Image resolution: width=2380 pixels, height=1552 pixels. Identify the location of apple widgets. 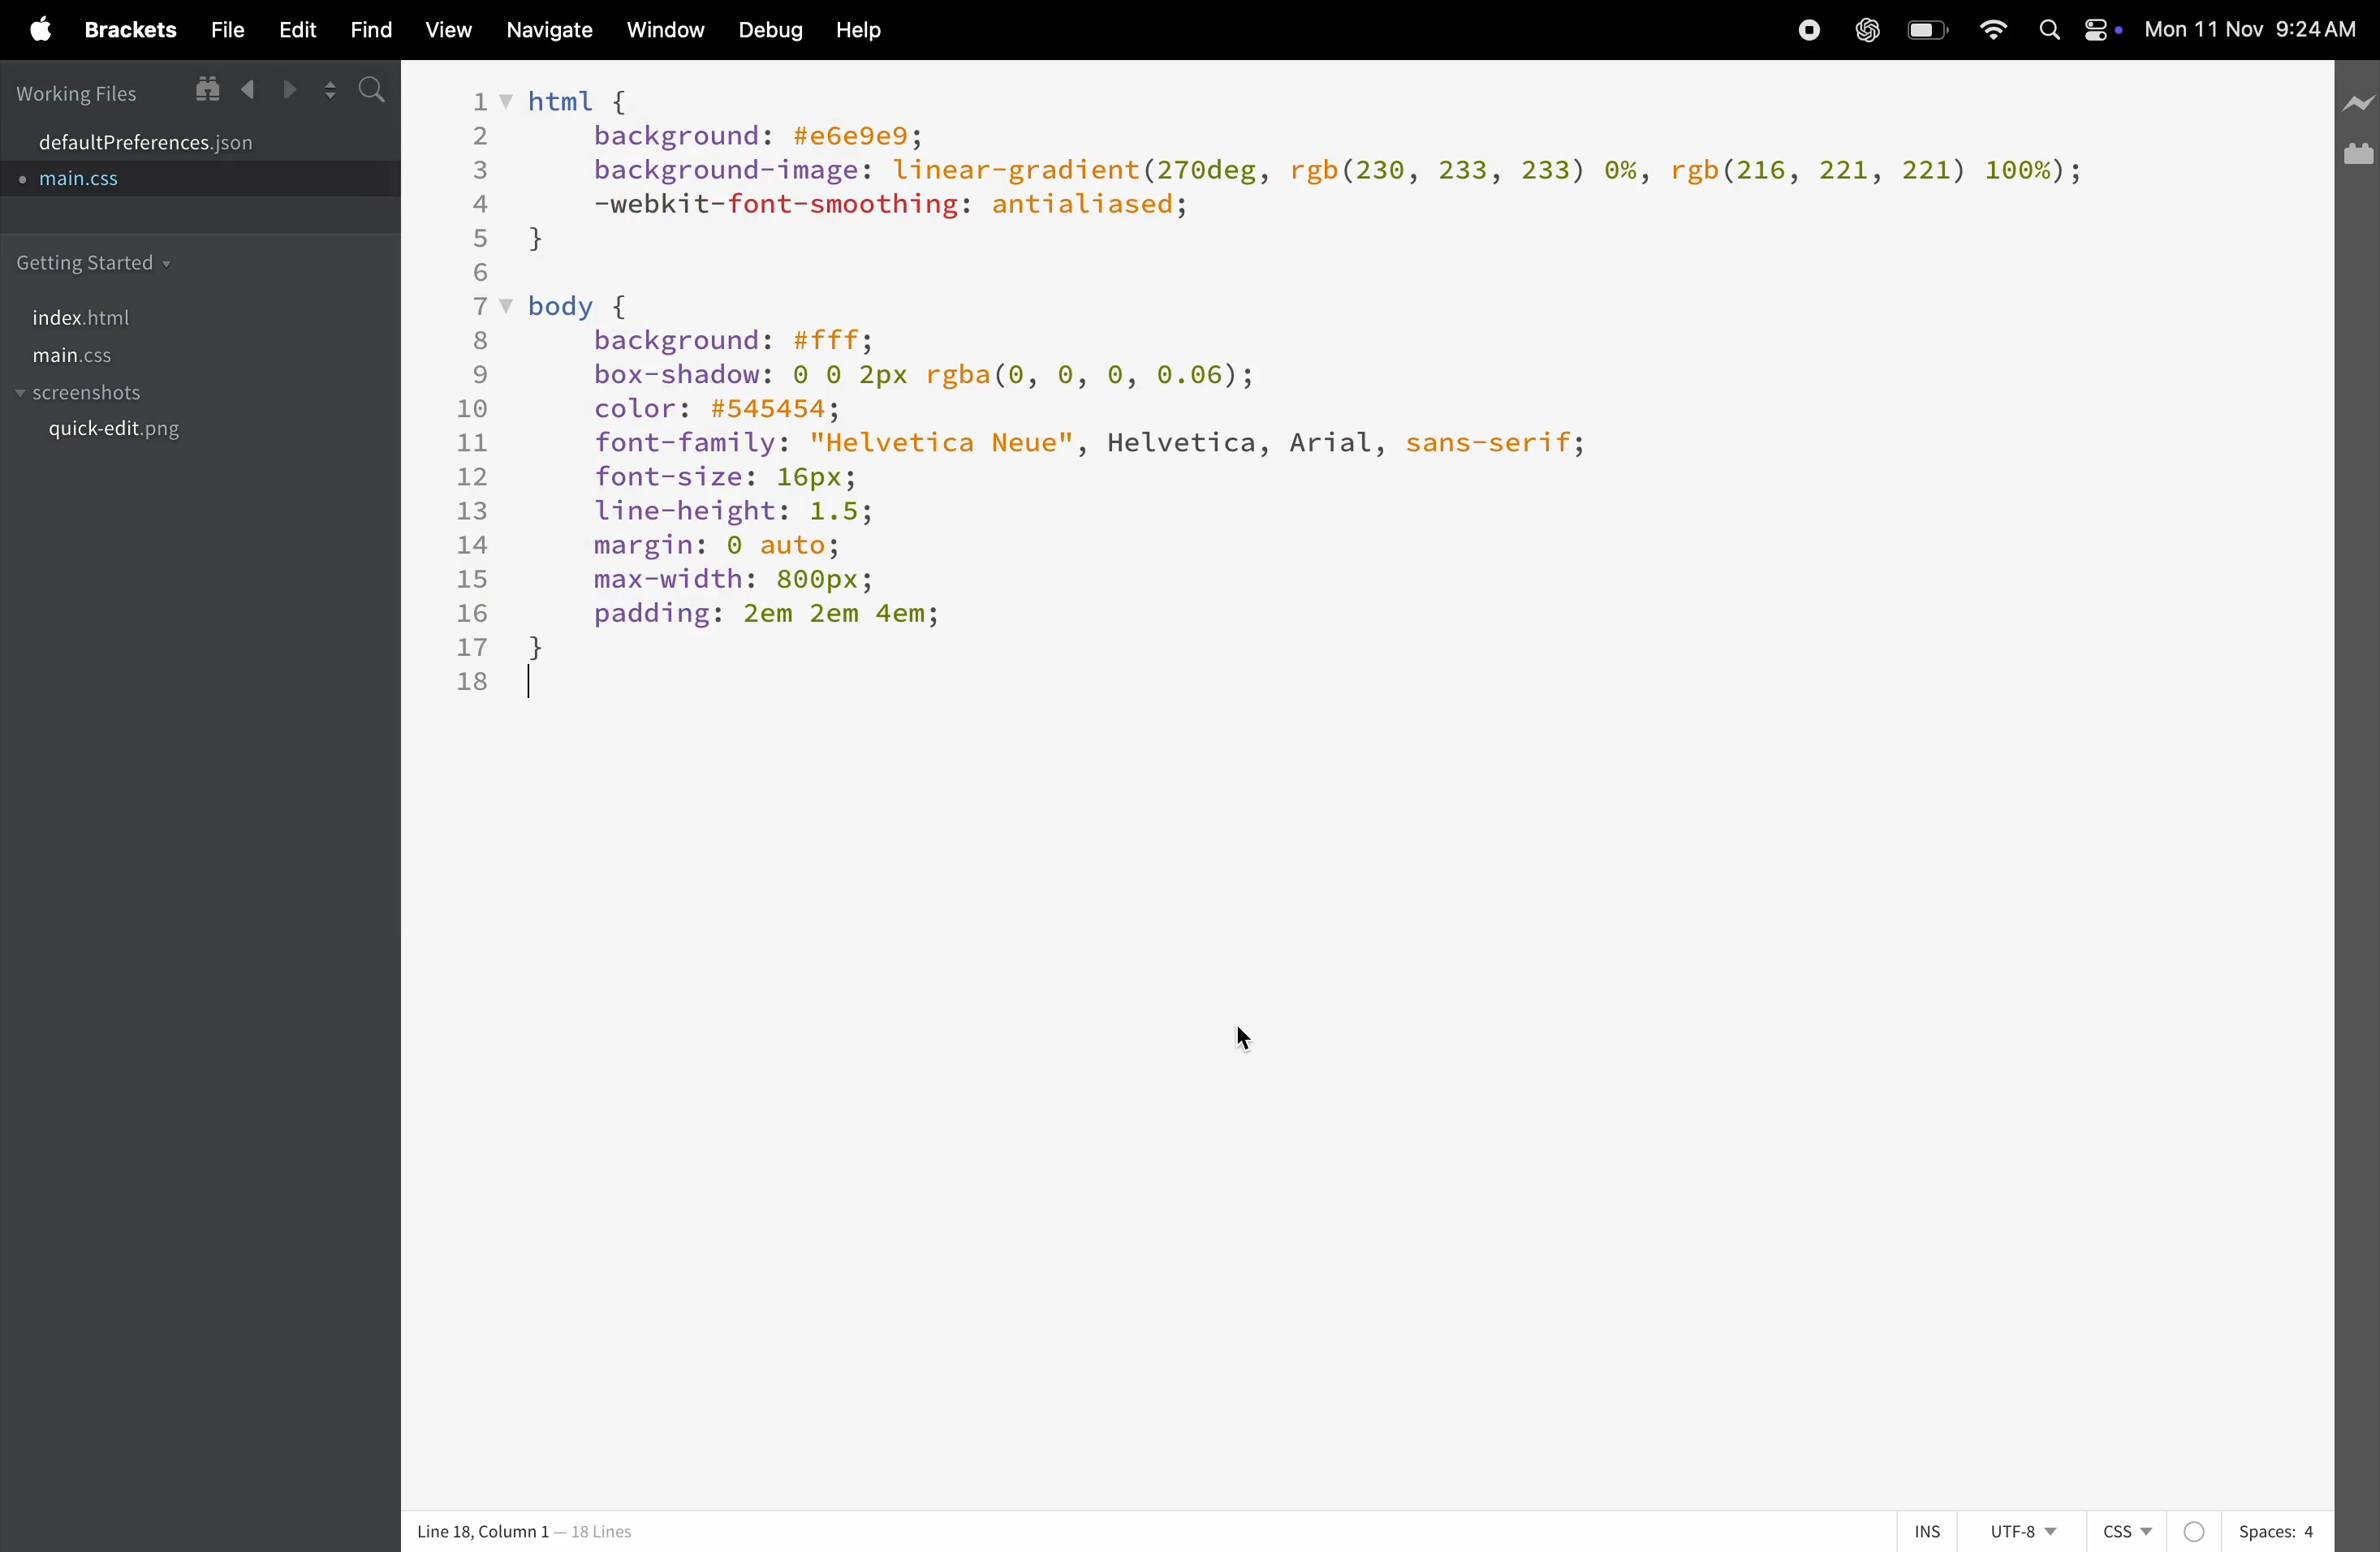
(2076, 32).